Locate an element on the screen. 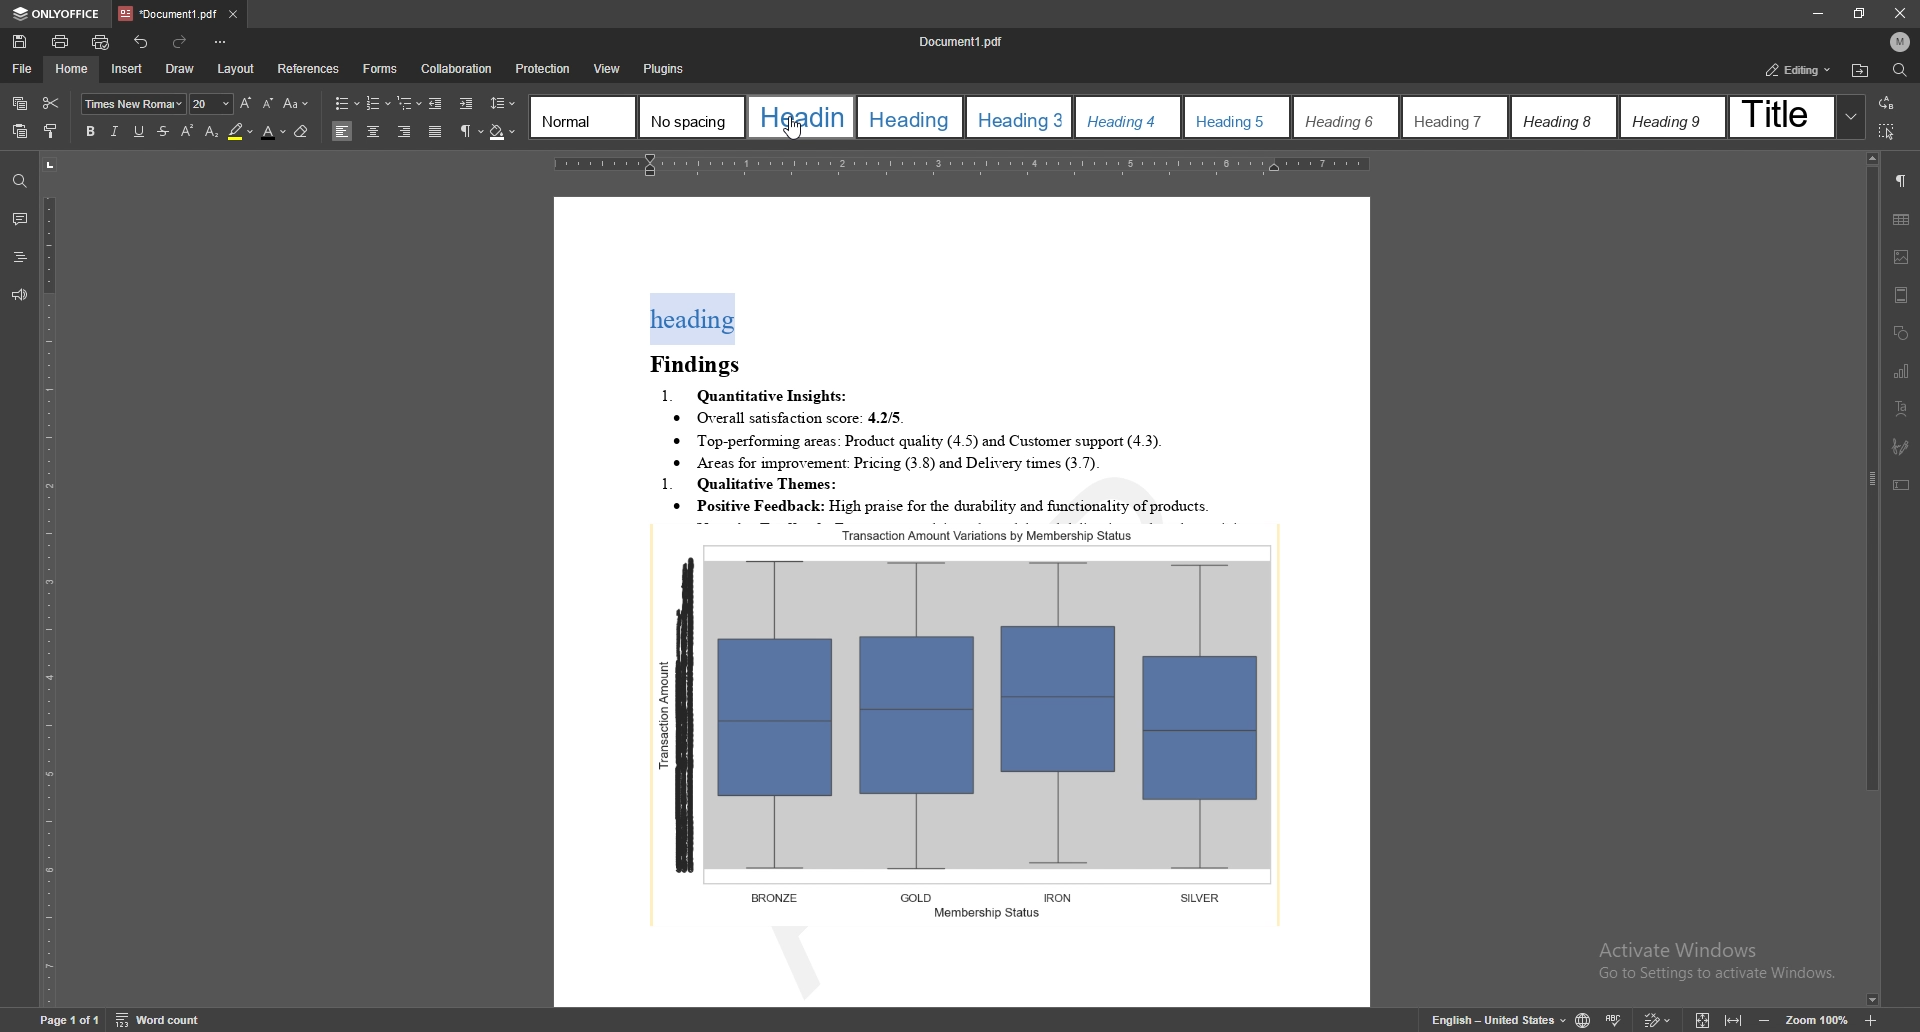 This screenshot has height=1032, width=1920. track change is located at coordinates (1657, 1019).